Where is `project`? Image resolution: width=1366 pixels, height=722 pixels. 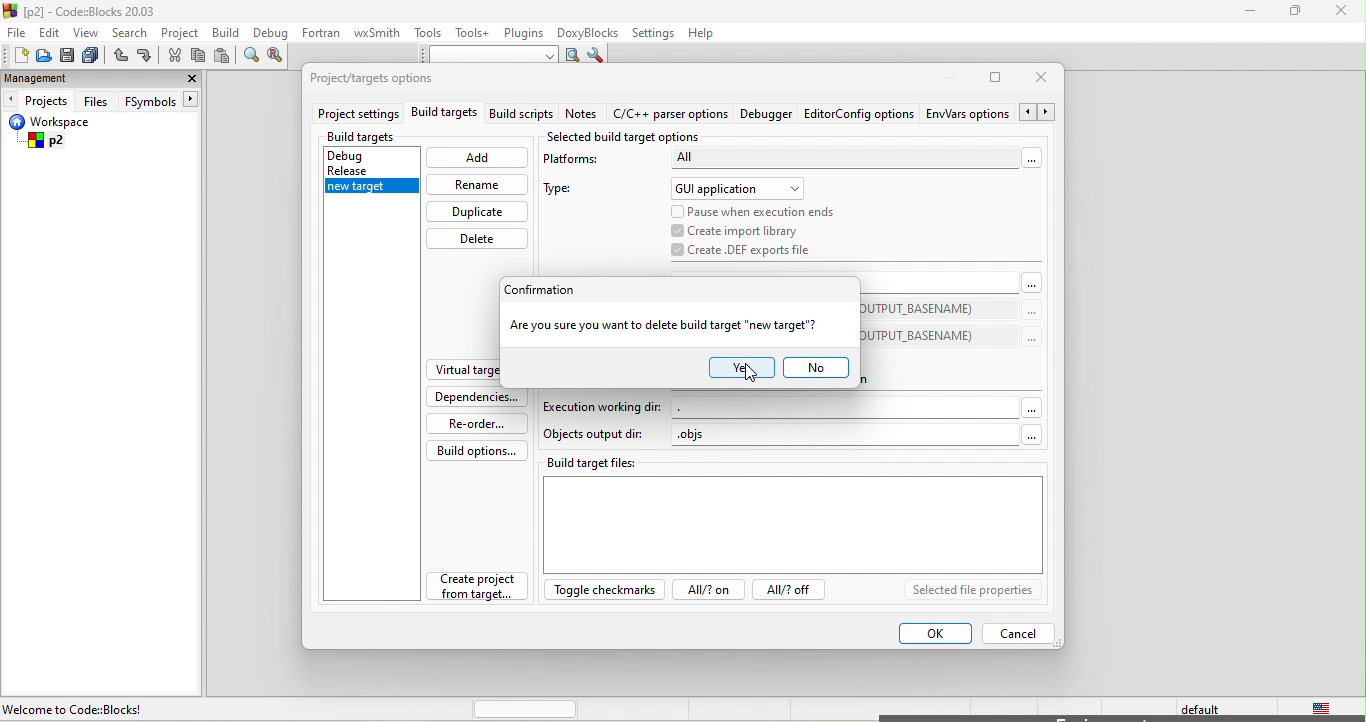 project is located at coordinates (184, 33).